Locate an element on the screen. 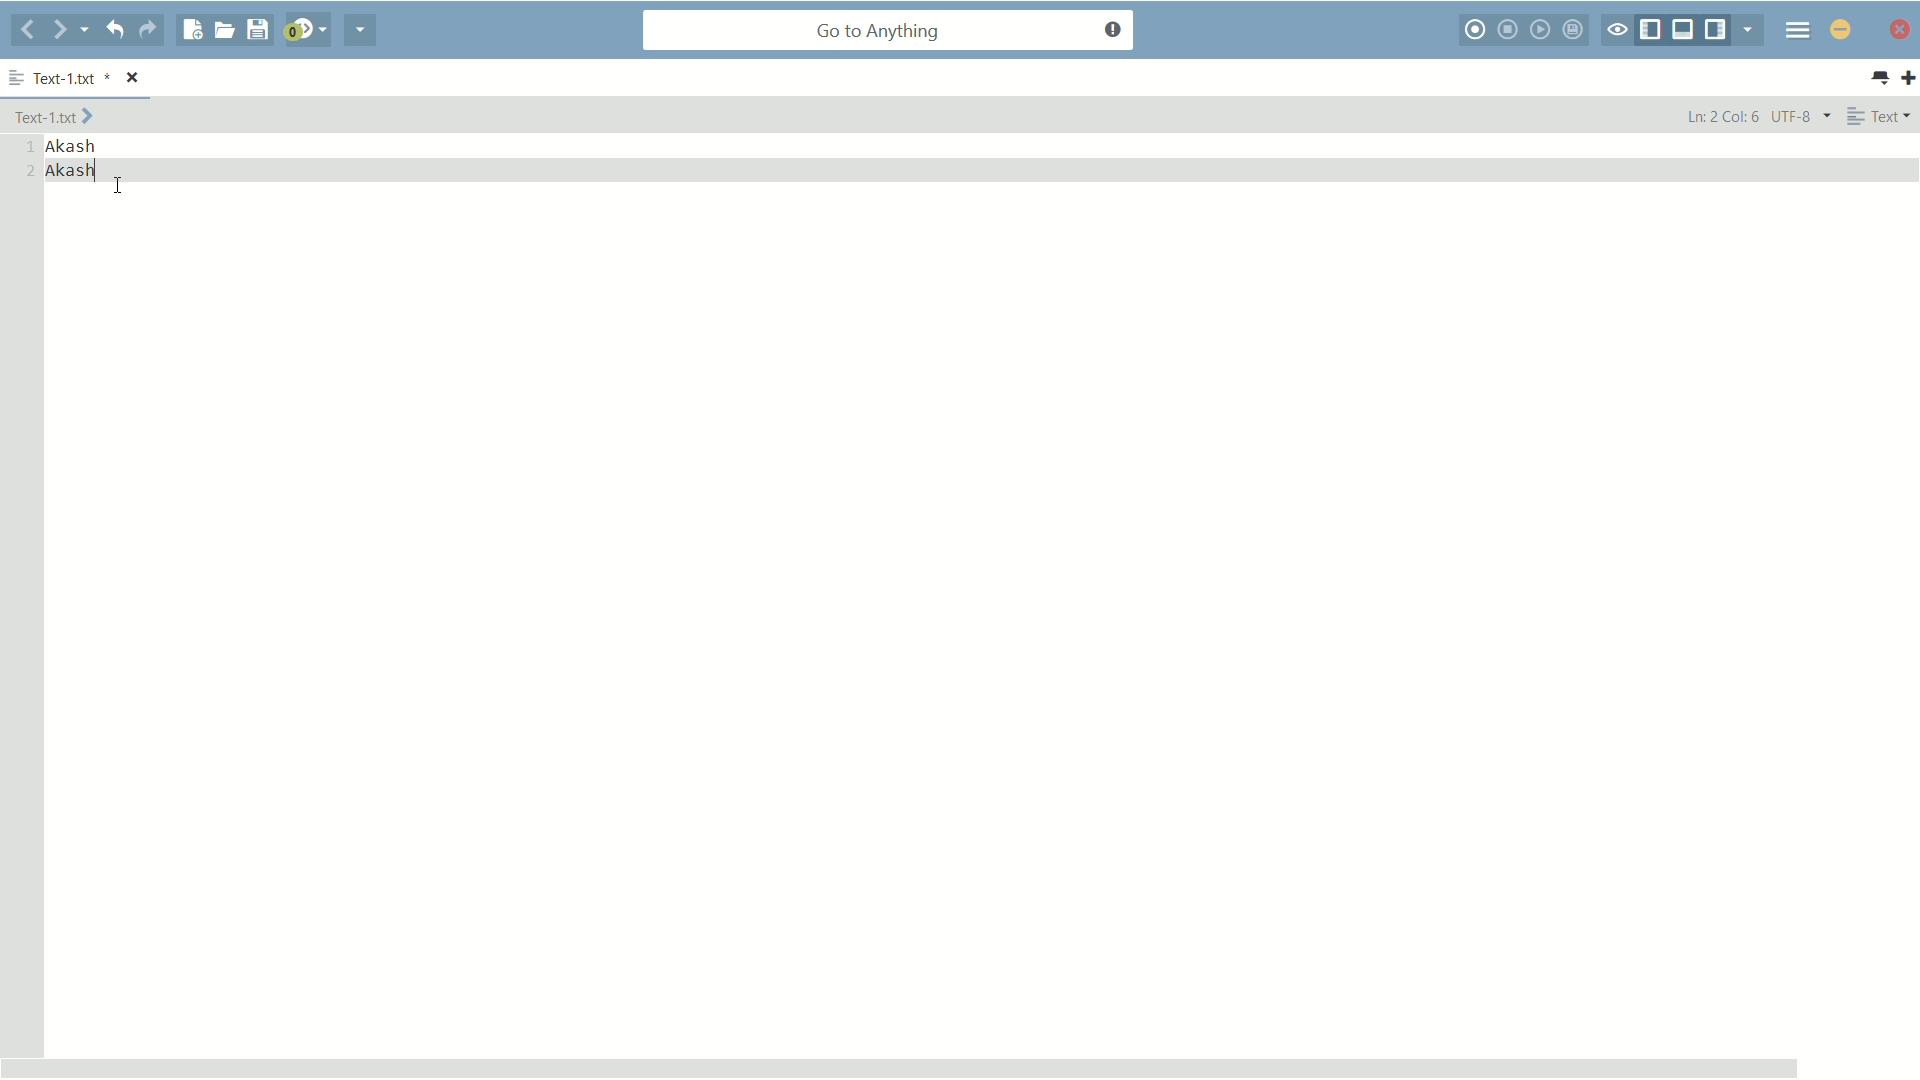  show specific sidebar/tab is located at coordinates (1748, 29).